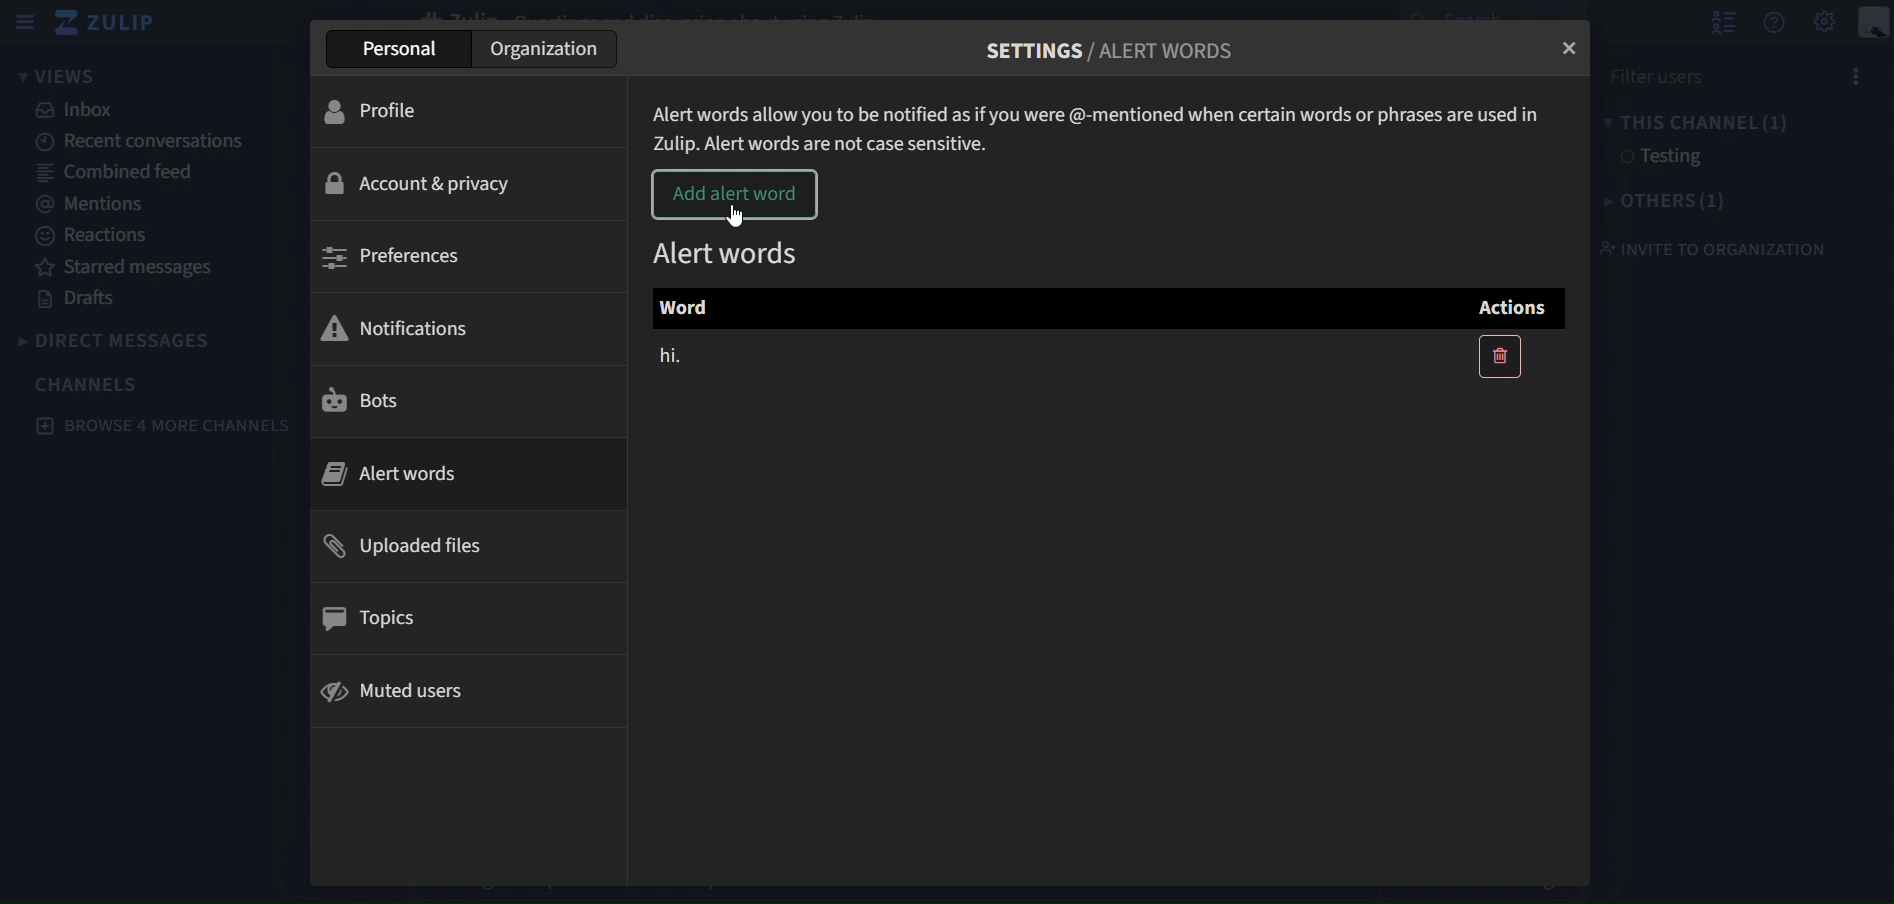 This screenshot has height=904, width=1894. I want to click on account & privacy, so click(427, 184).